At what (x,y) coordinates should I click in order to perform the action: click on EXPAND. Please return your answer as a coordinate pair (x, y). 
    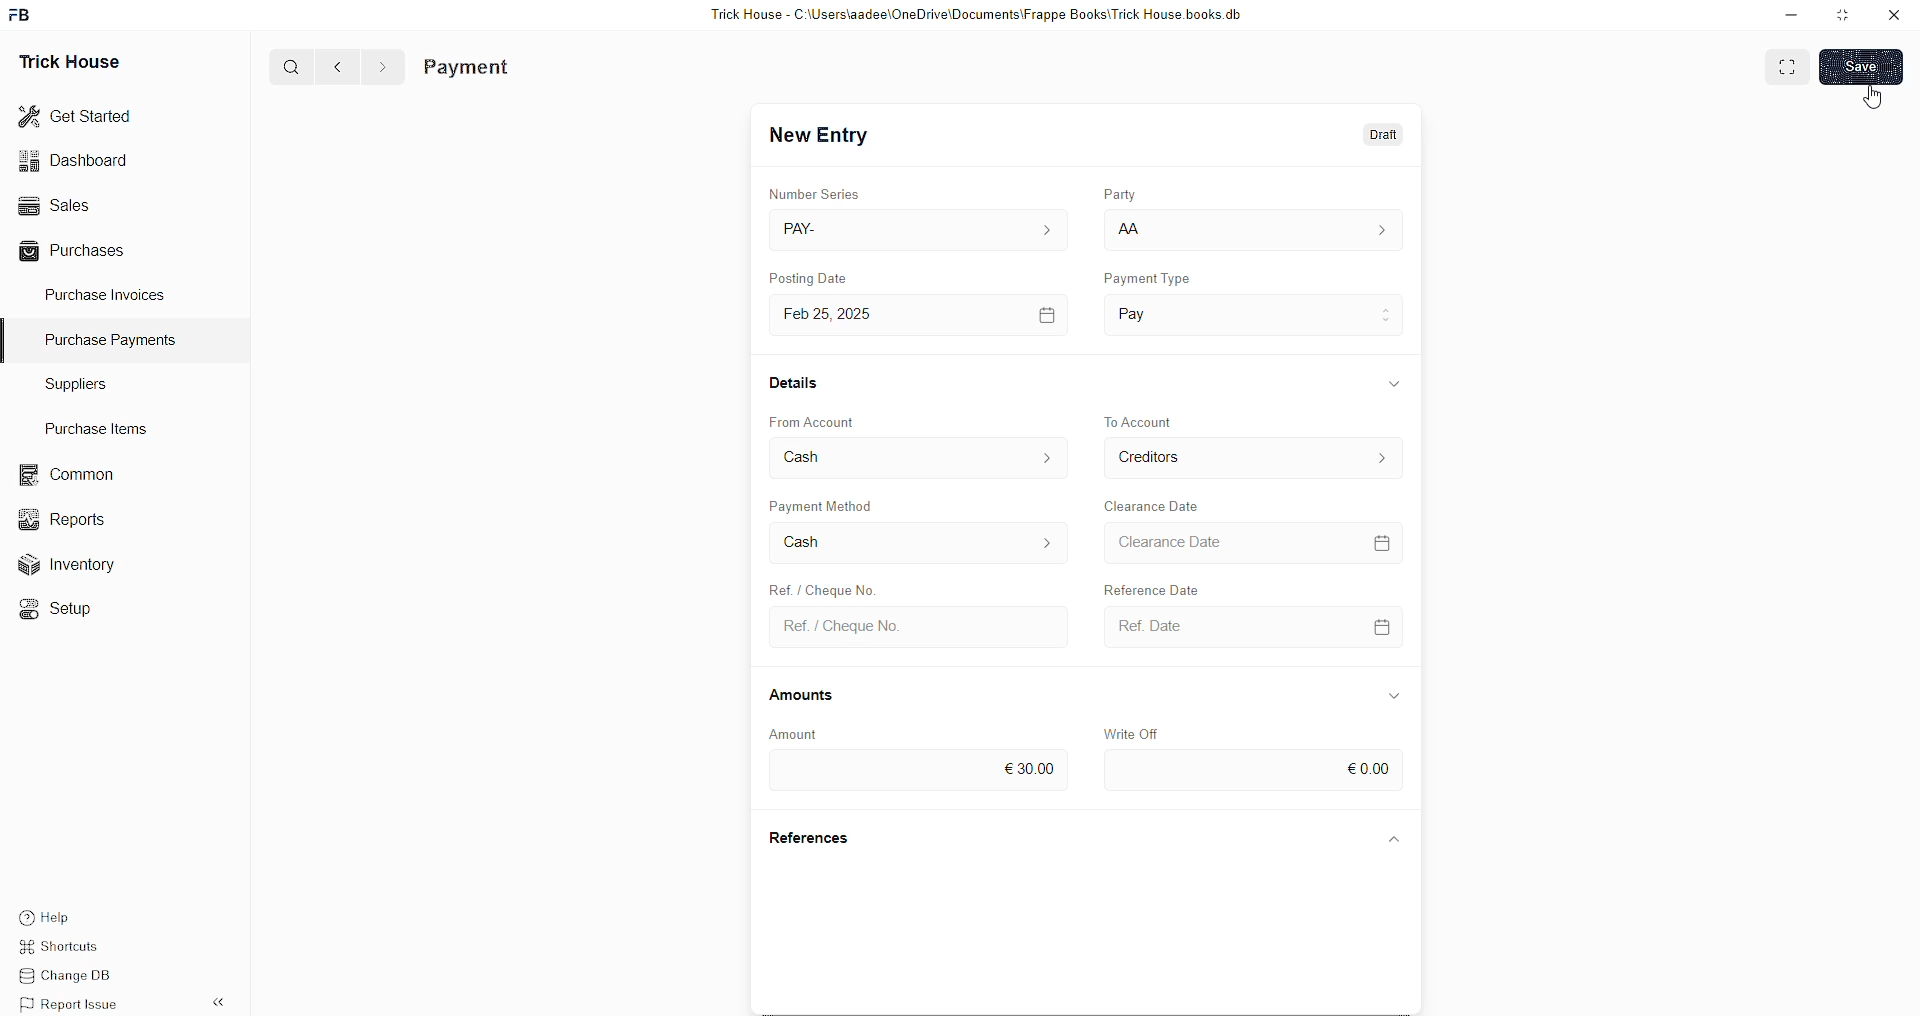
    Looking at the image, I should click on (1790, 65).